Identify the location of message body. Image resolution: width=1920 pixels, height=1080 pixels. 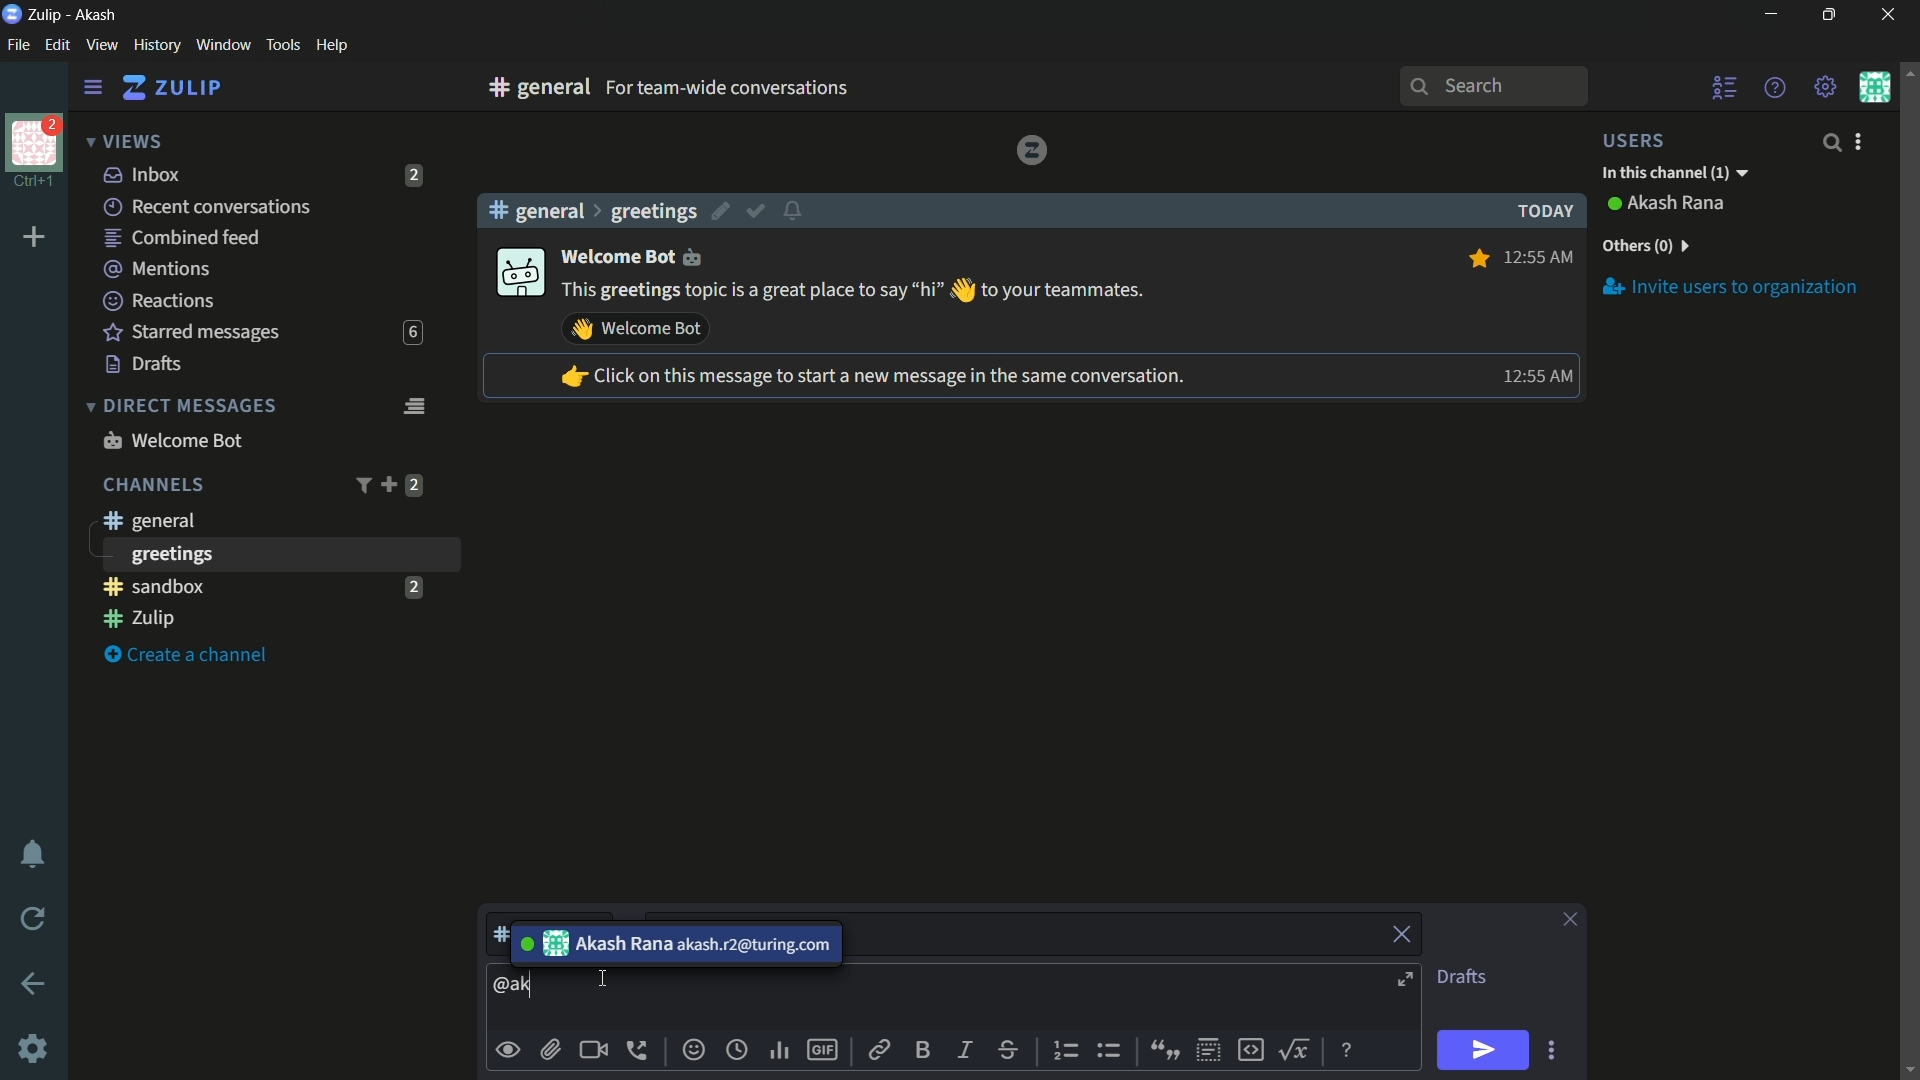
(968, 999).